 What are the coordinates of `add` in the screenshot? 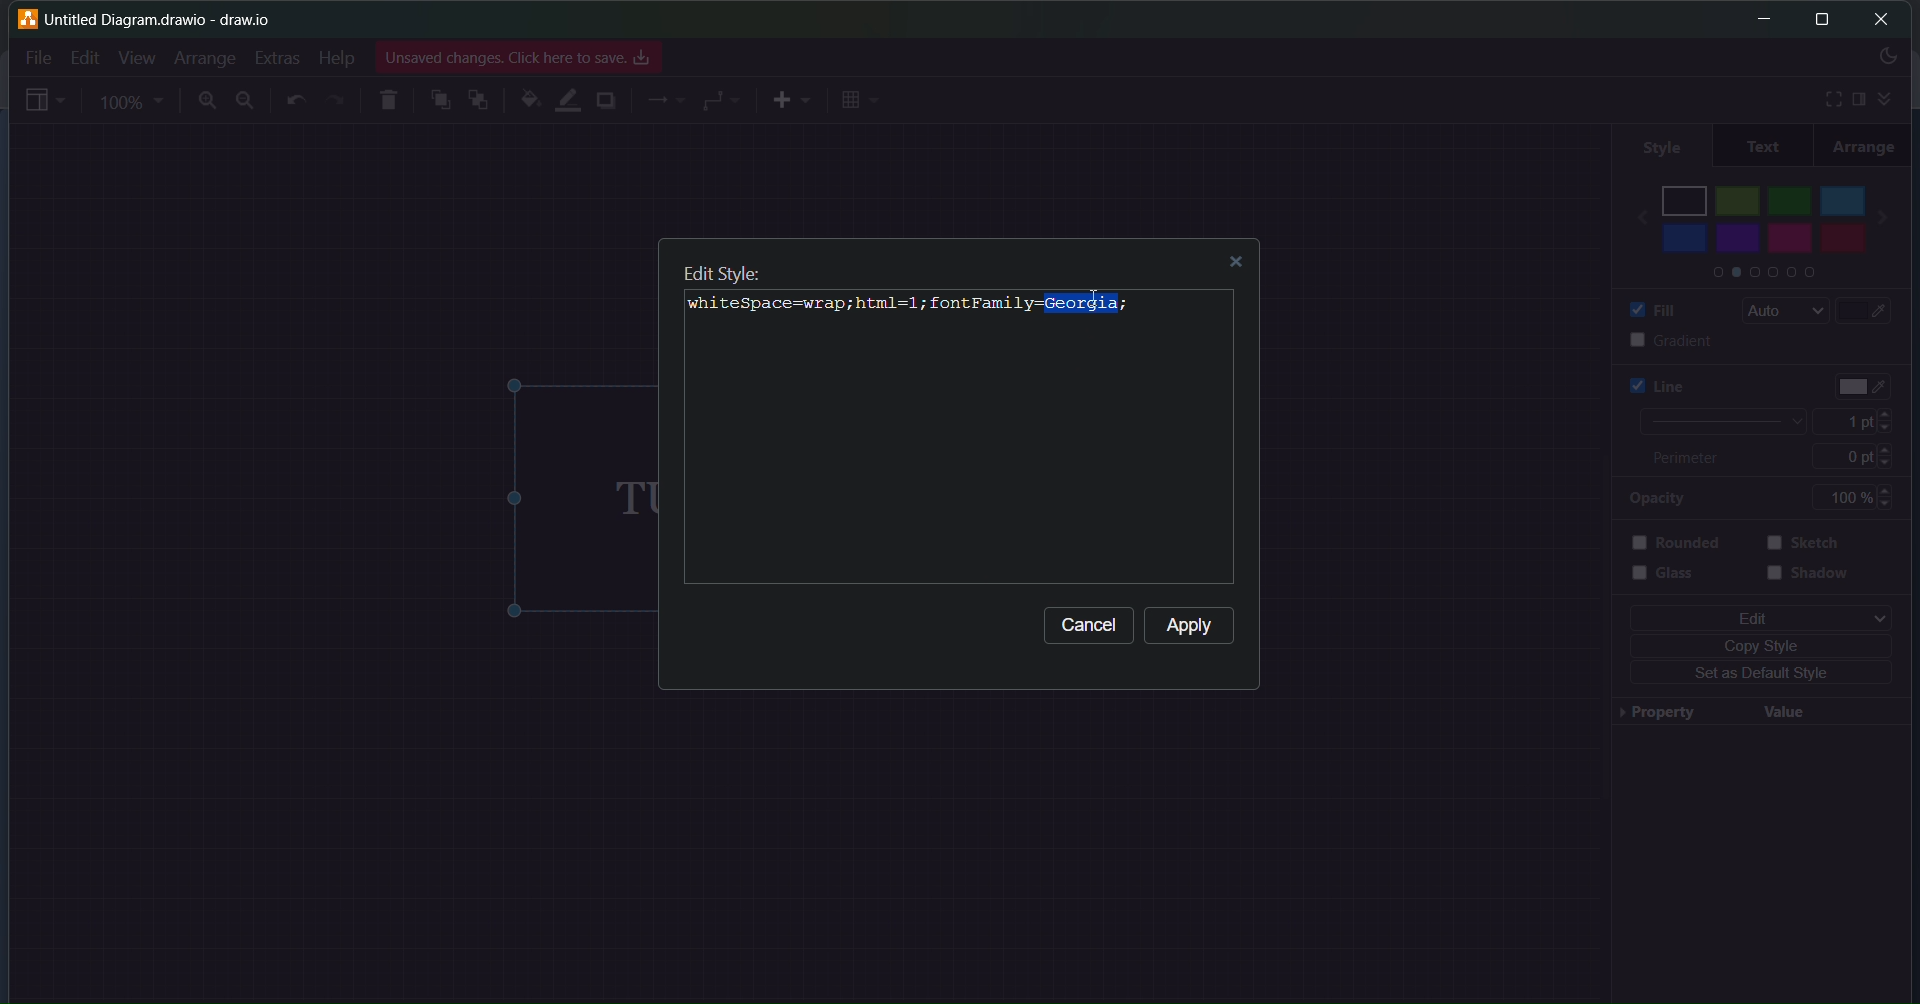 It's located at (790, 100).